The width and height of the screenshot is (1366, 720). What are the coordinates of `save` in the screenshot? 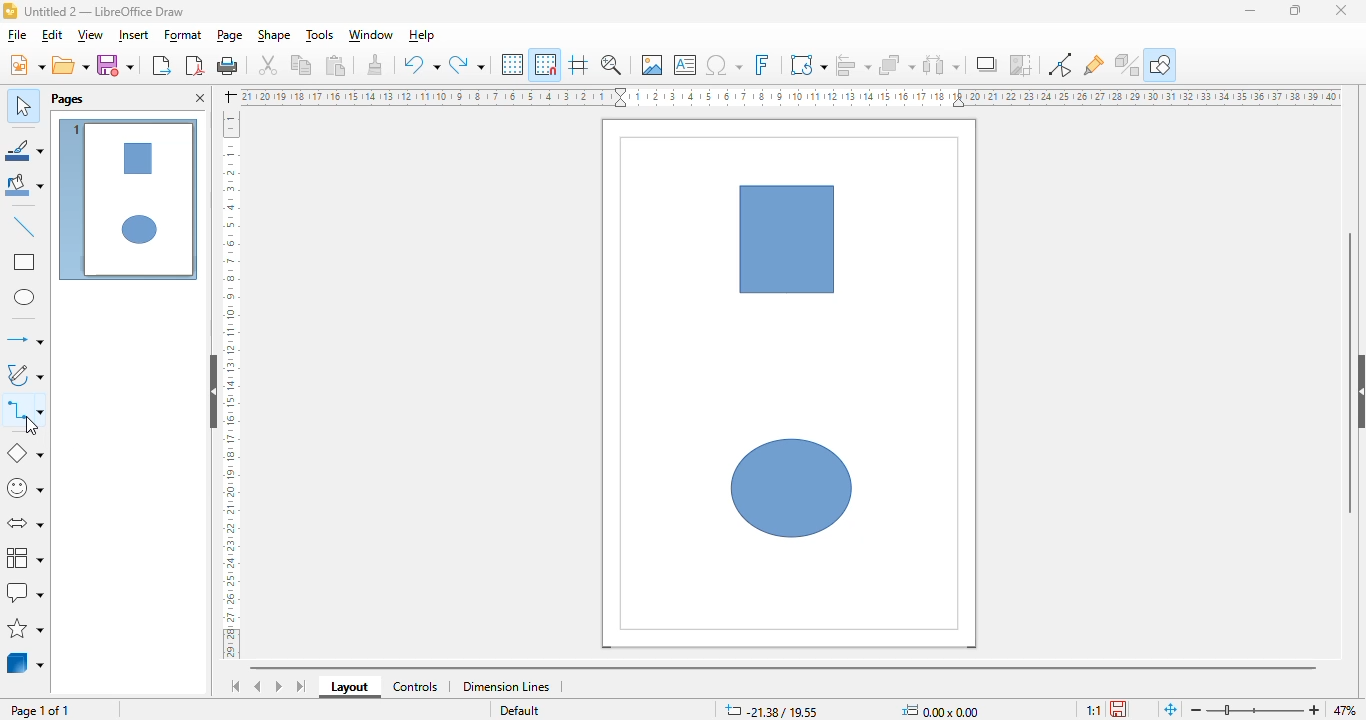 It's located at (115, 64).